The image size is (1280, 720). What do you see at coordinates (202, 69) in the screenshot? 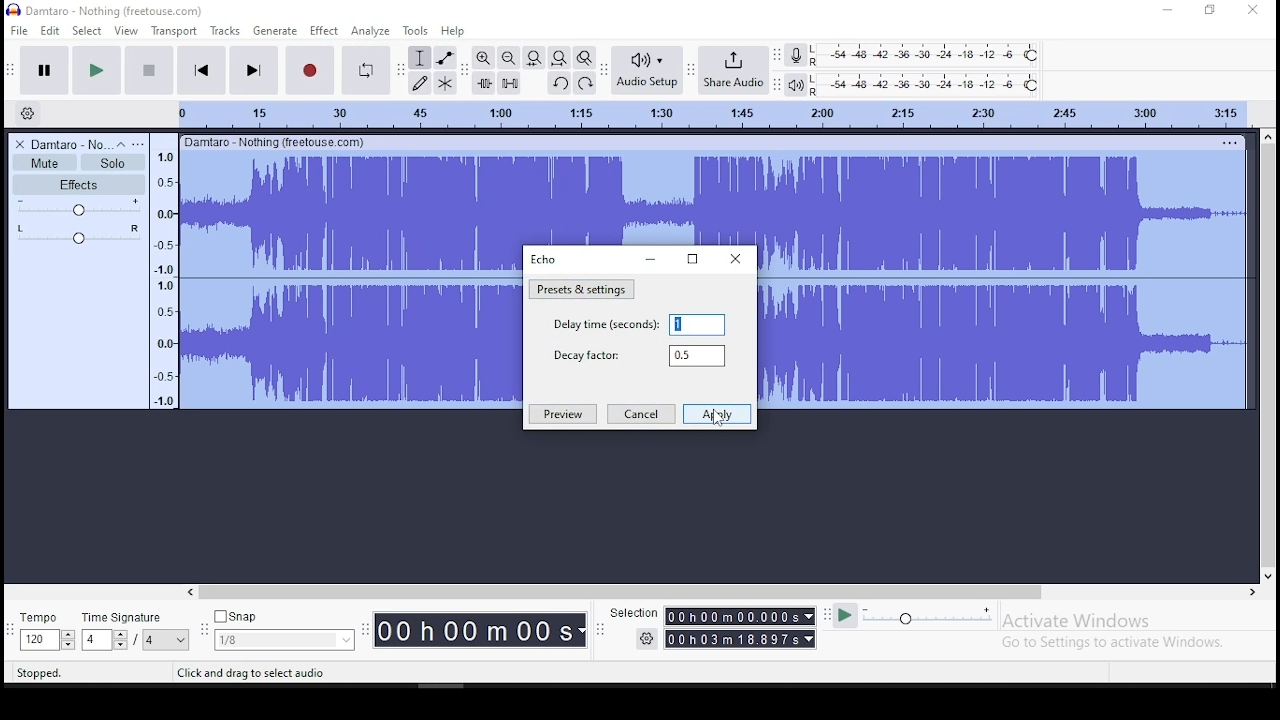
I see `skip to start` at bounding box center [202, 69].